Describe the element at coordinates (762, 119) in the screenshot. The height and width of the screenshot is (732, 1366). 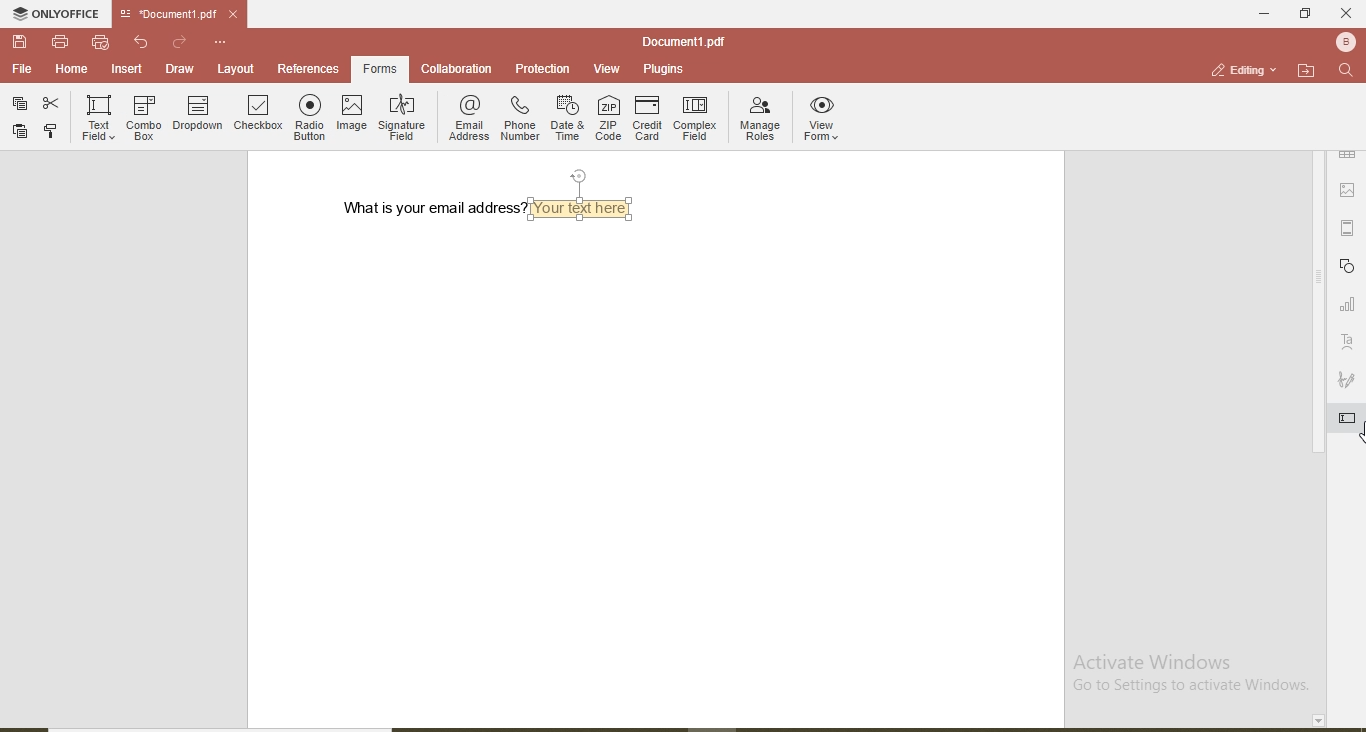
I see `manage roles` at that location.